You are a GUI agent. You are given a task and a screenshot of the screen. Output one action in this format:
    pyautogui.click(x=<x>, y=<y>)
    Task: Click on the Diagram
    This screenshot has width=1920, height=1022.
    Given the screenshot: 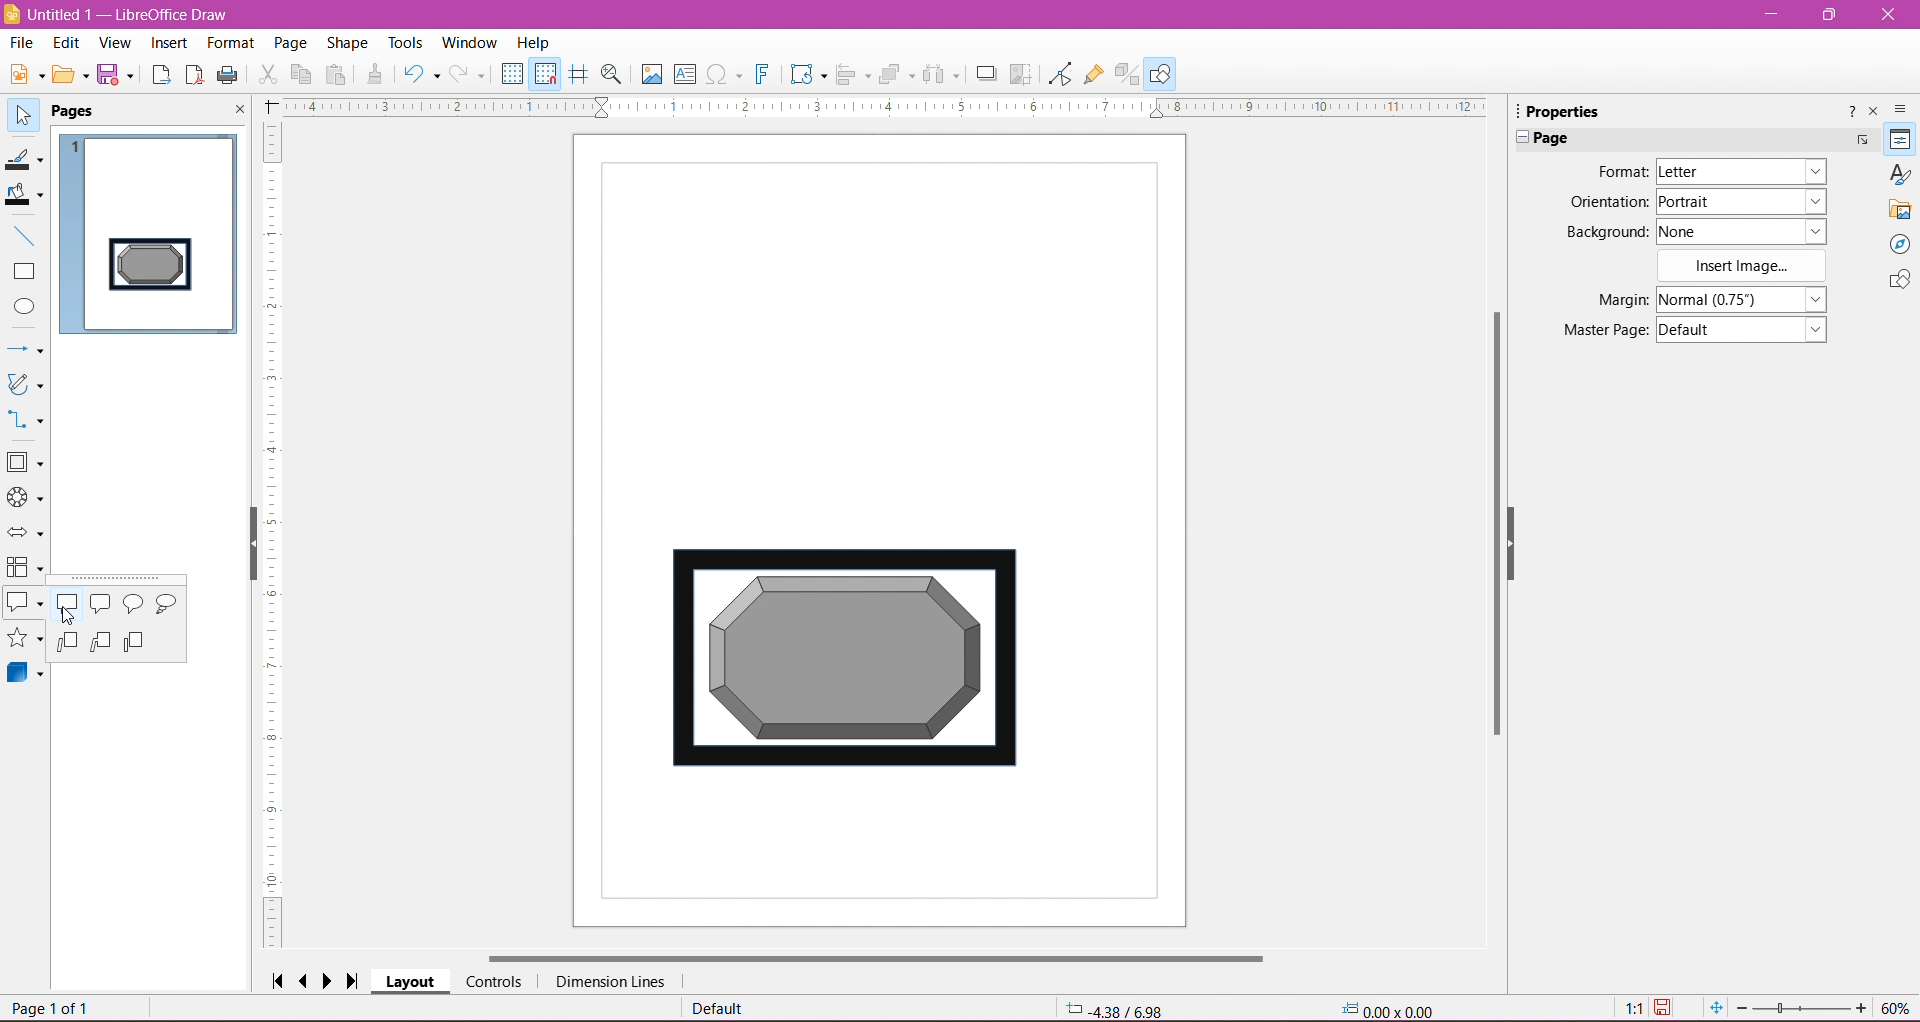 What is the action you would take?
    pyautogui.click(x=843, y=662)
    